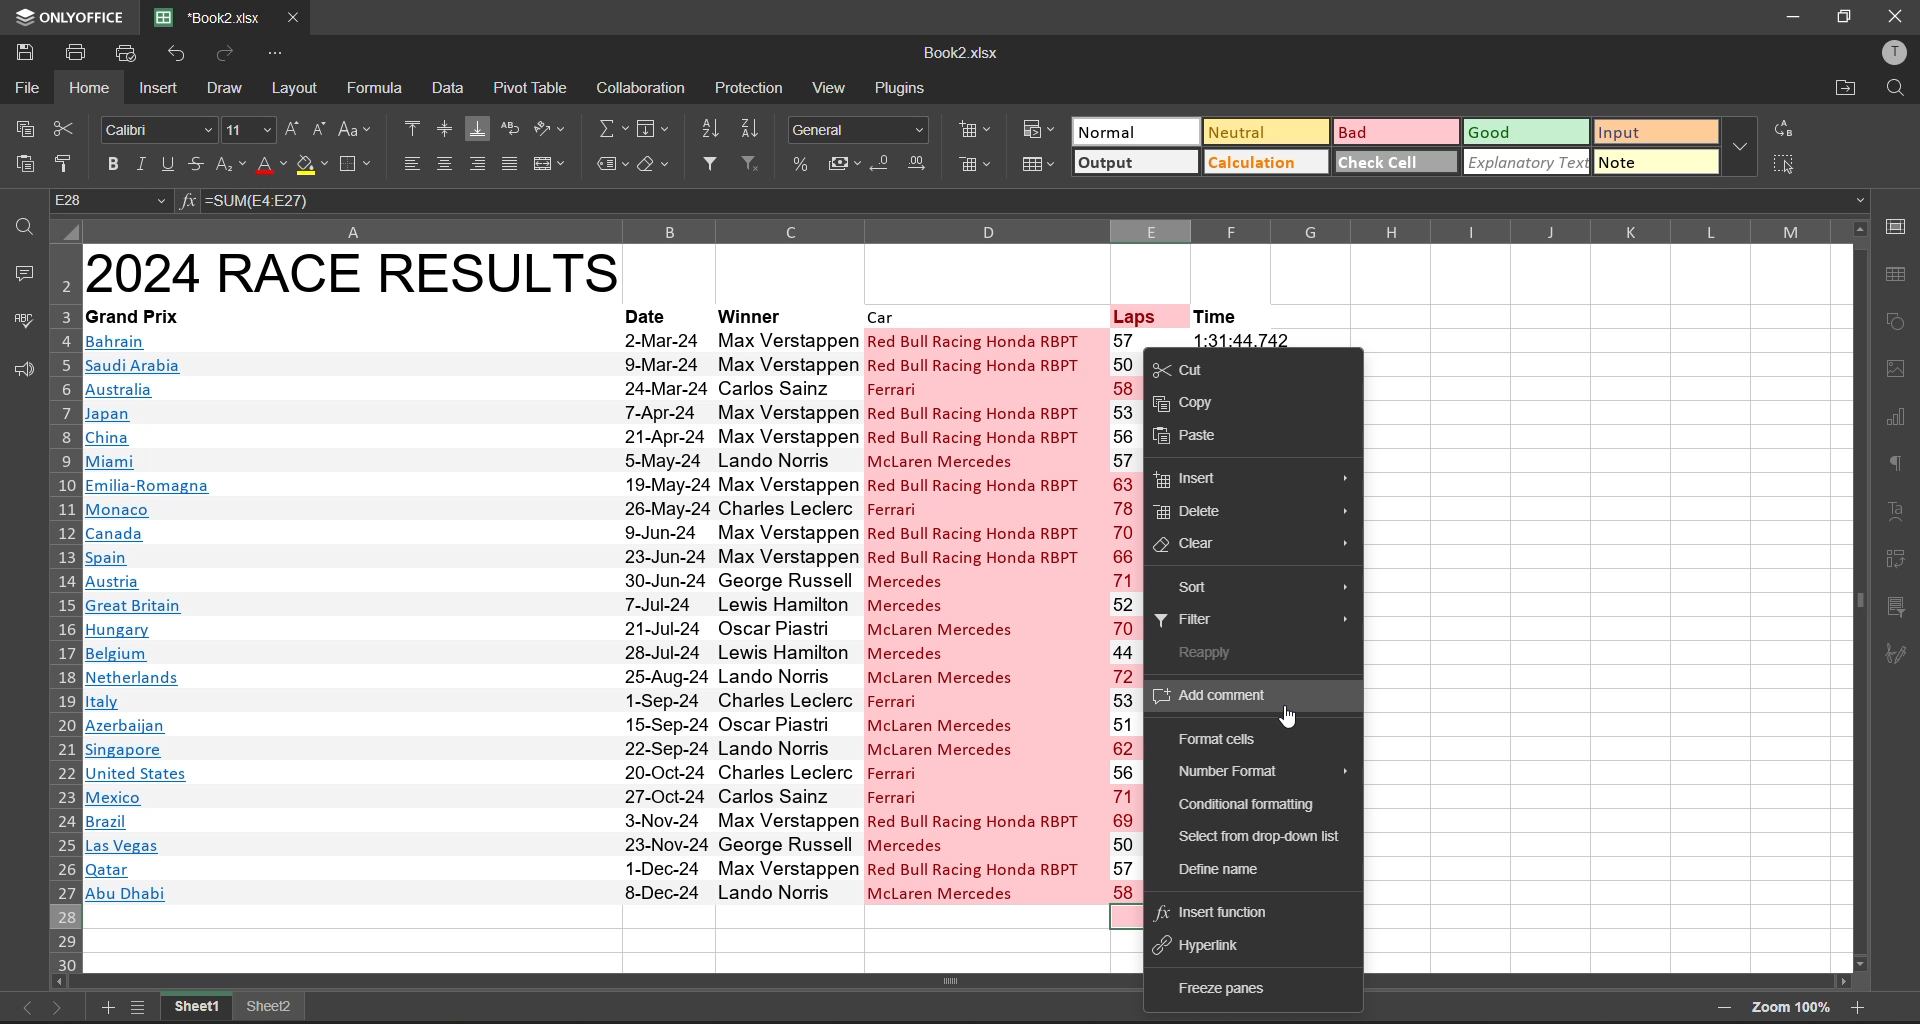  What do you see at coordinates (1897, 274) in the screenshot?
I see `table` at bounding box center [1897, 274].